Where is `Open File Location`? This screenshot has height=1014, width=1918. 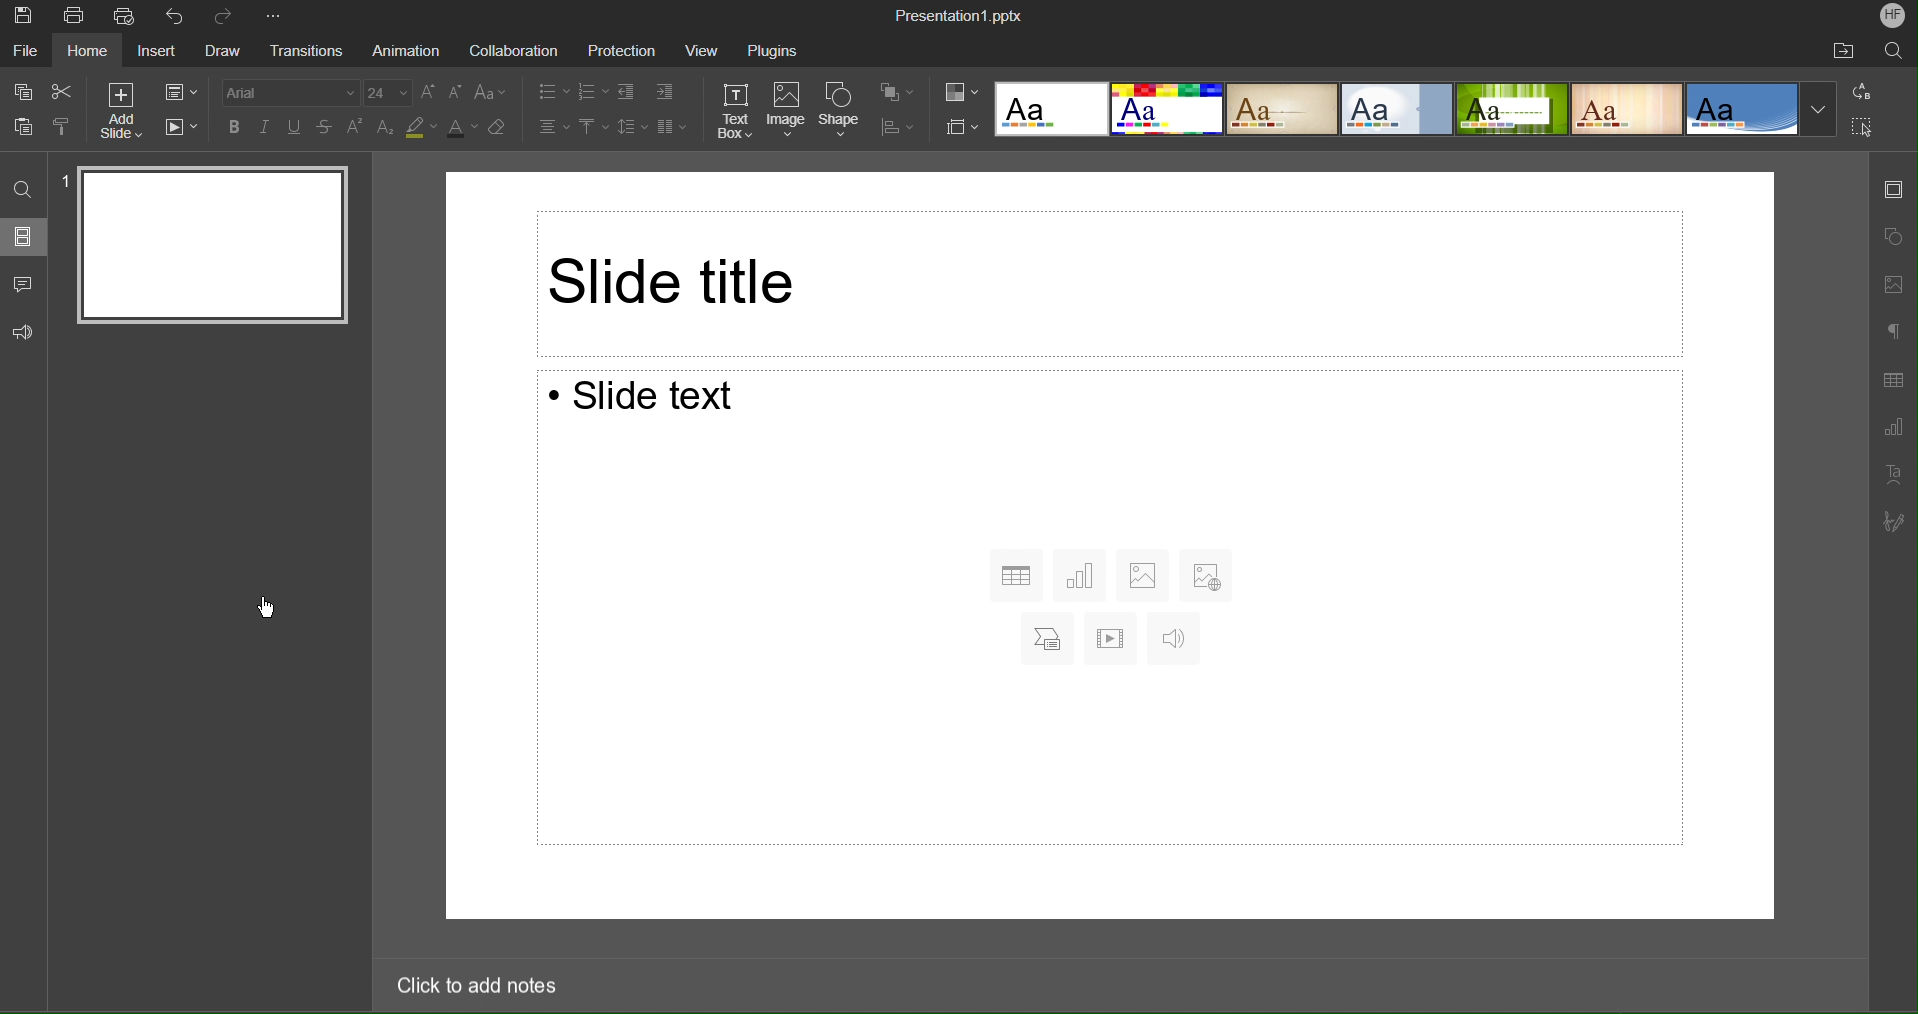
Open File Location is located at coordinates (1846, 50).